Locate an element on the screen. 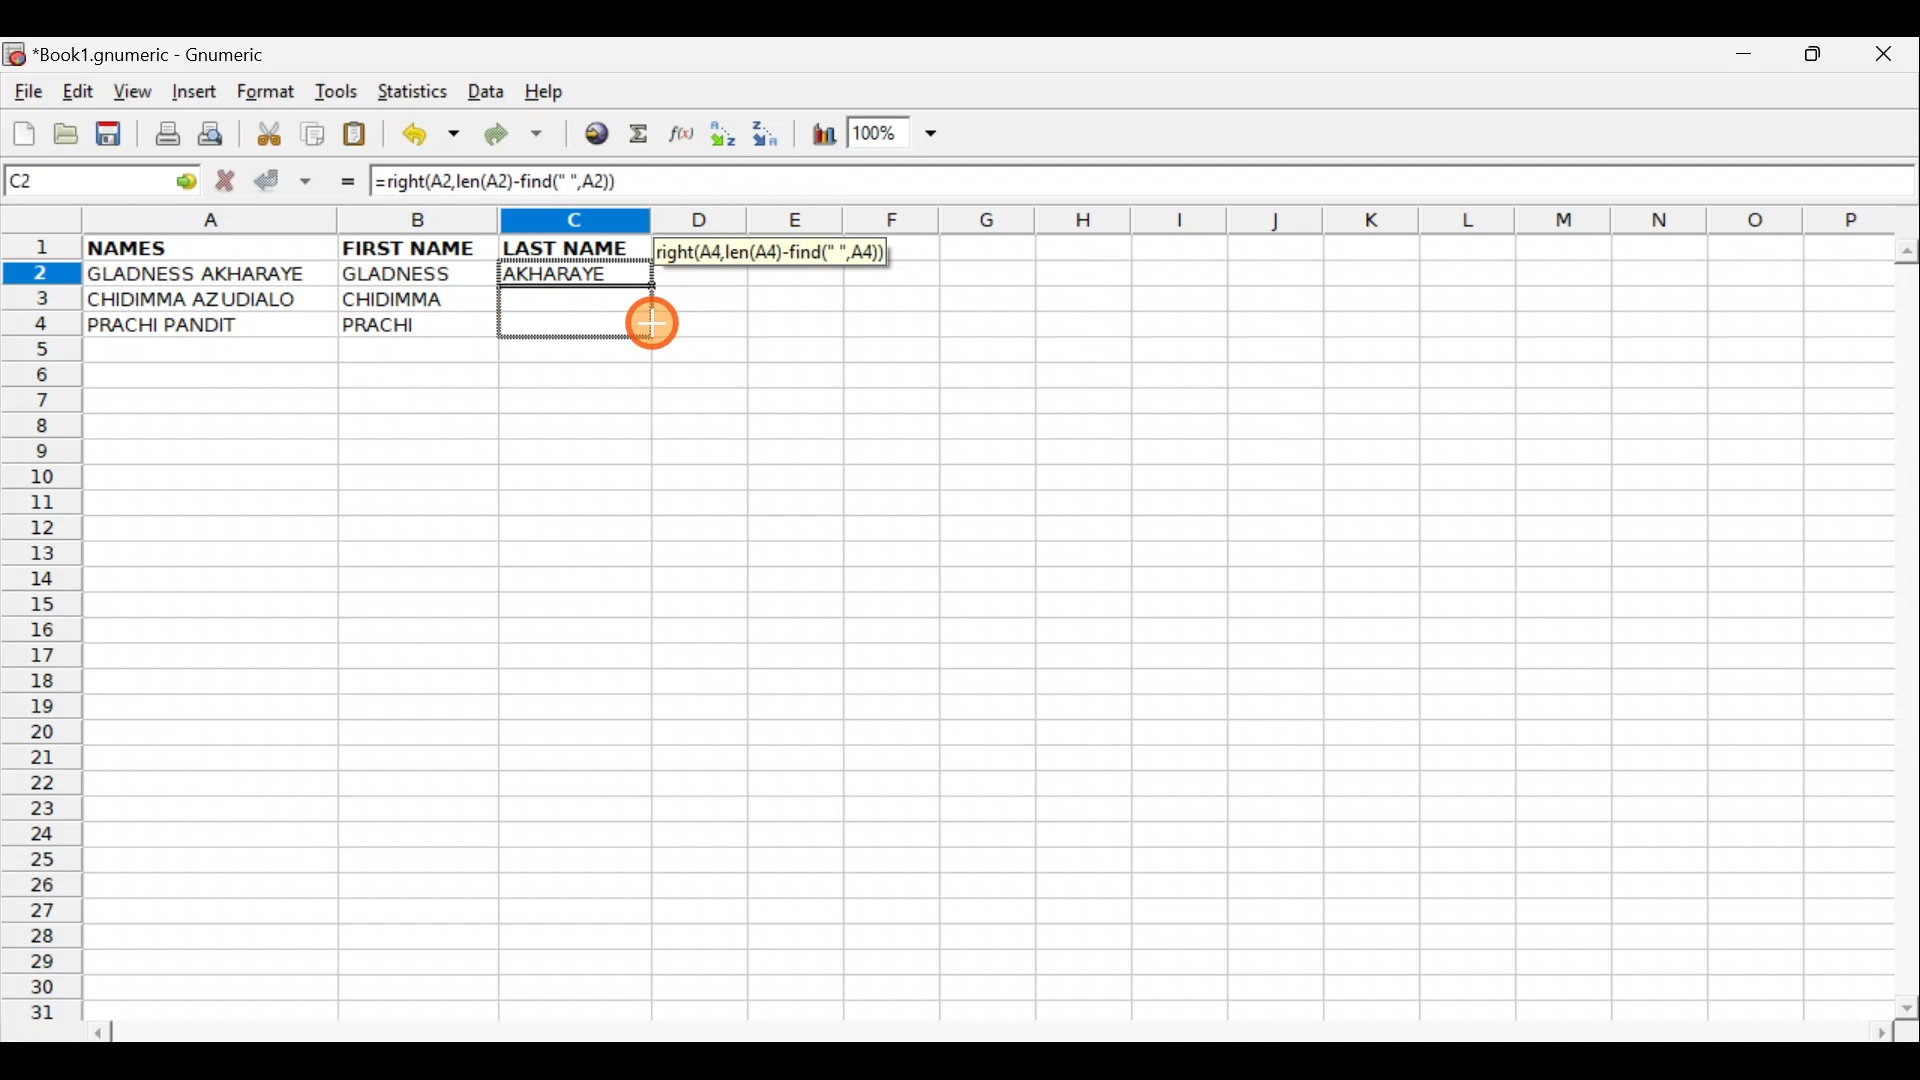 The image size is (1920, 1080). Cursor on cell C5 is located at coordinates (653, 324).